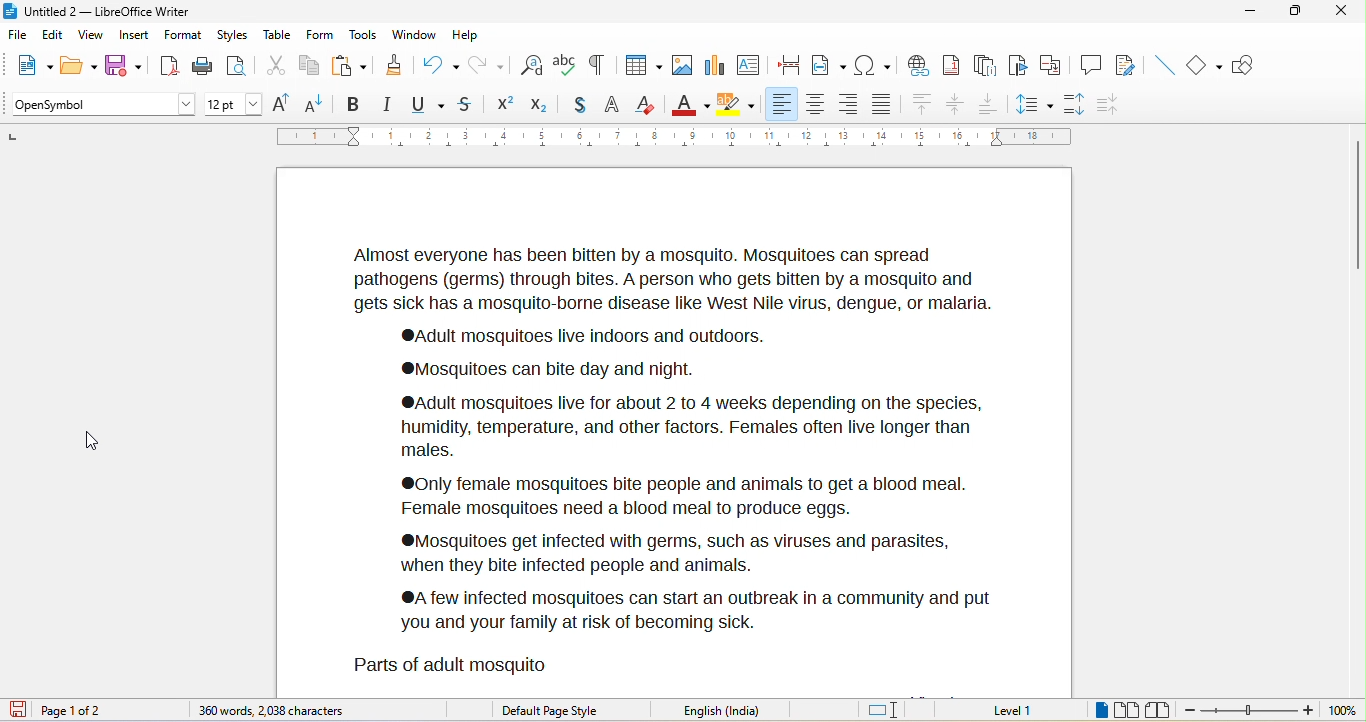 Image resolution: width=1366 pixels, height=722 pixels. Describe the element at coordinates (1246, 13) in the screenshot. I see `minimize` at that location.